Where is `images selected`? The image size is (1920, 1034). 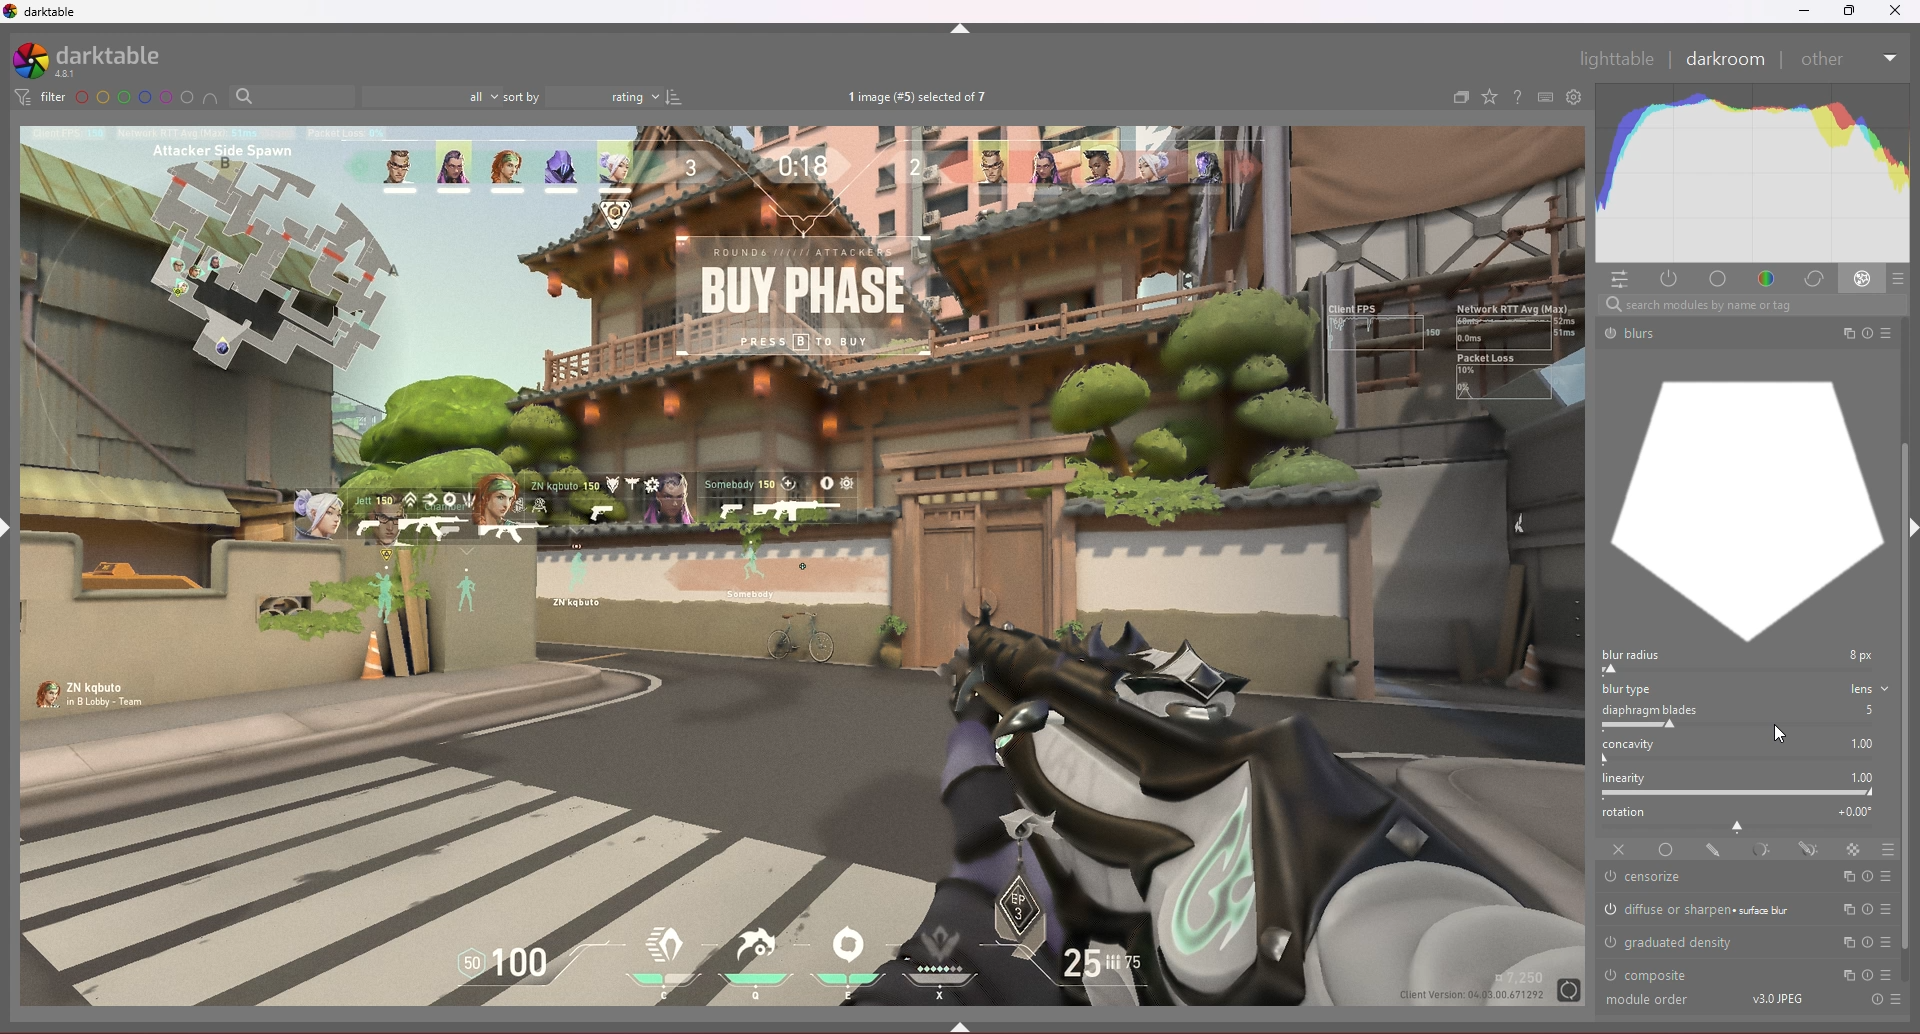 images selected is located at coordinates (920, 96).